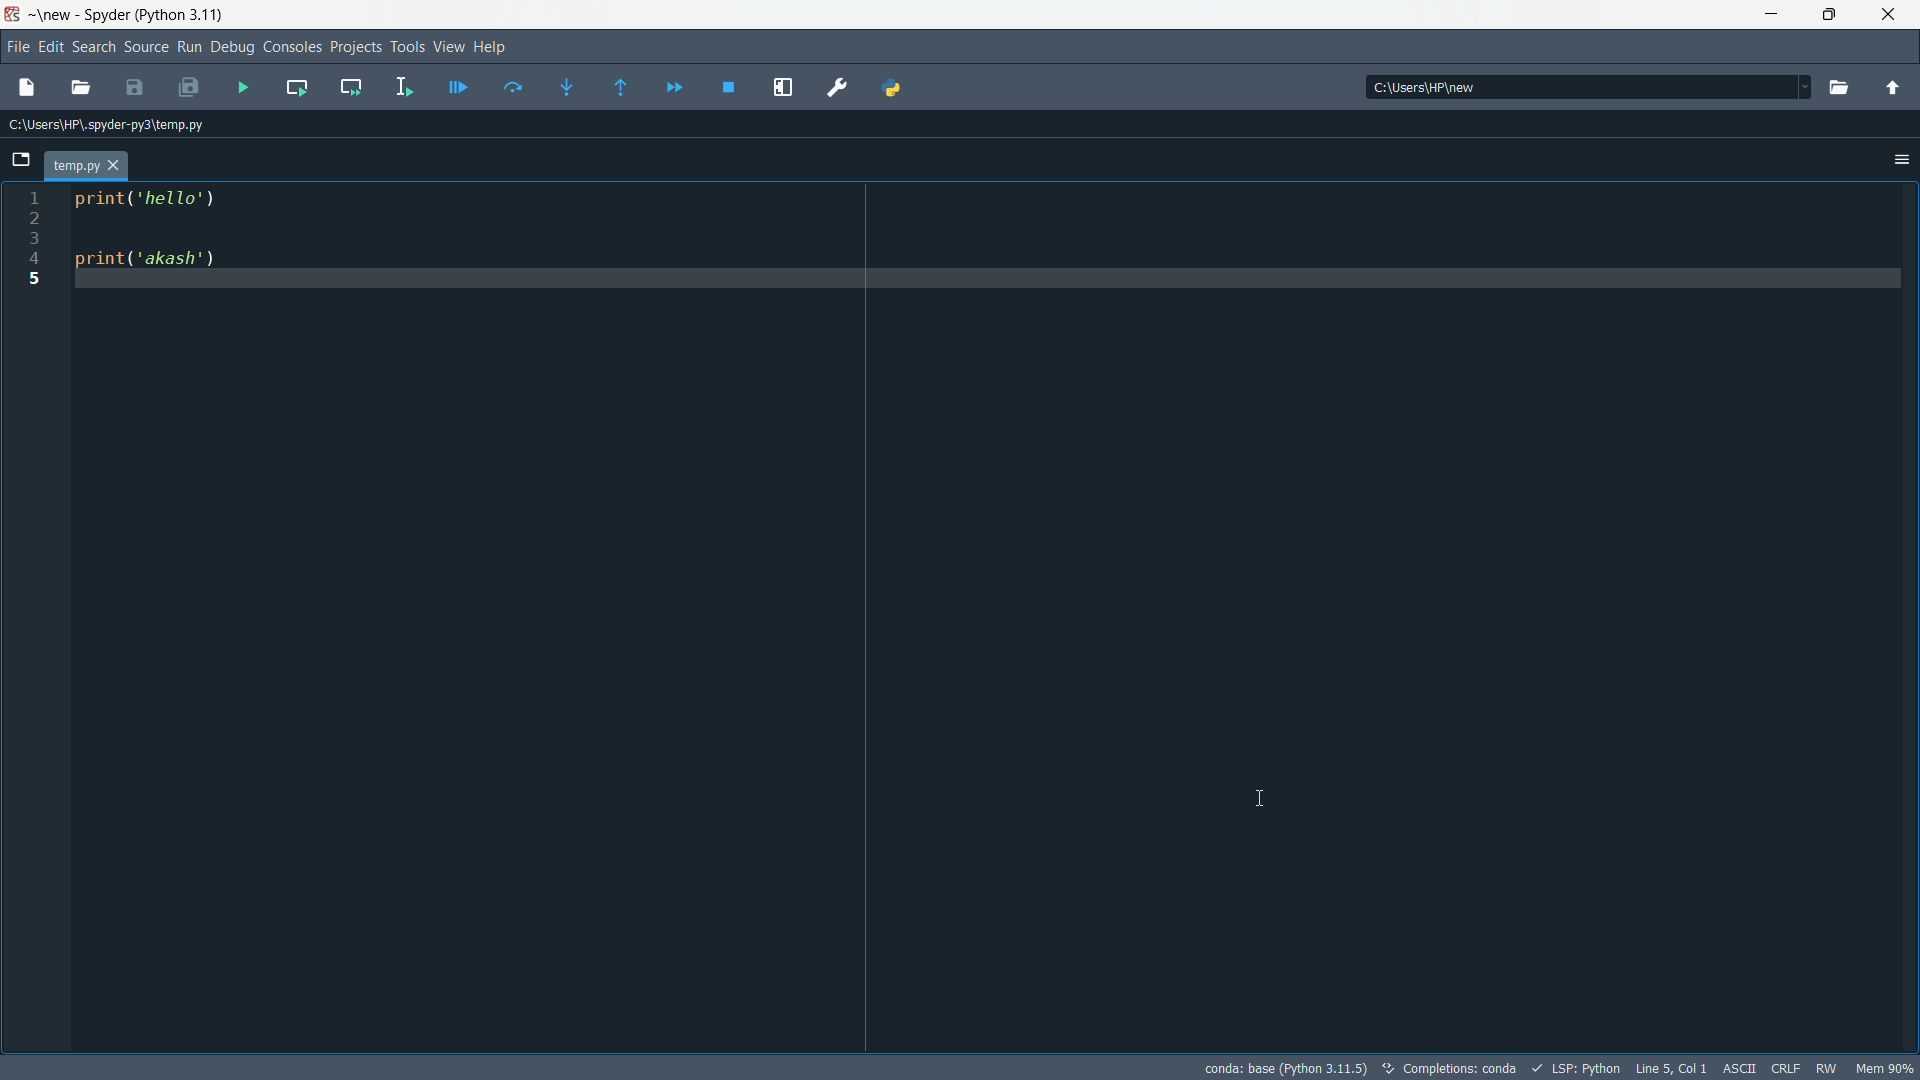 The height and width of the screenshot is (1080, 1920). I want to click on save file, so click(133, 89).